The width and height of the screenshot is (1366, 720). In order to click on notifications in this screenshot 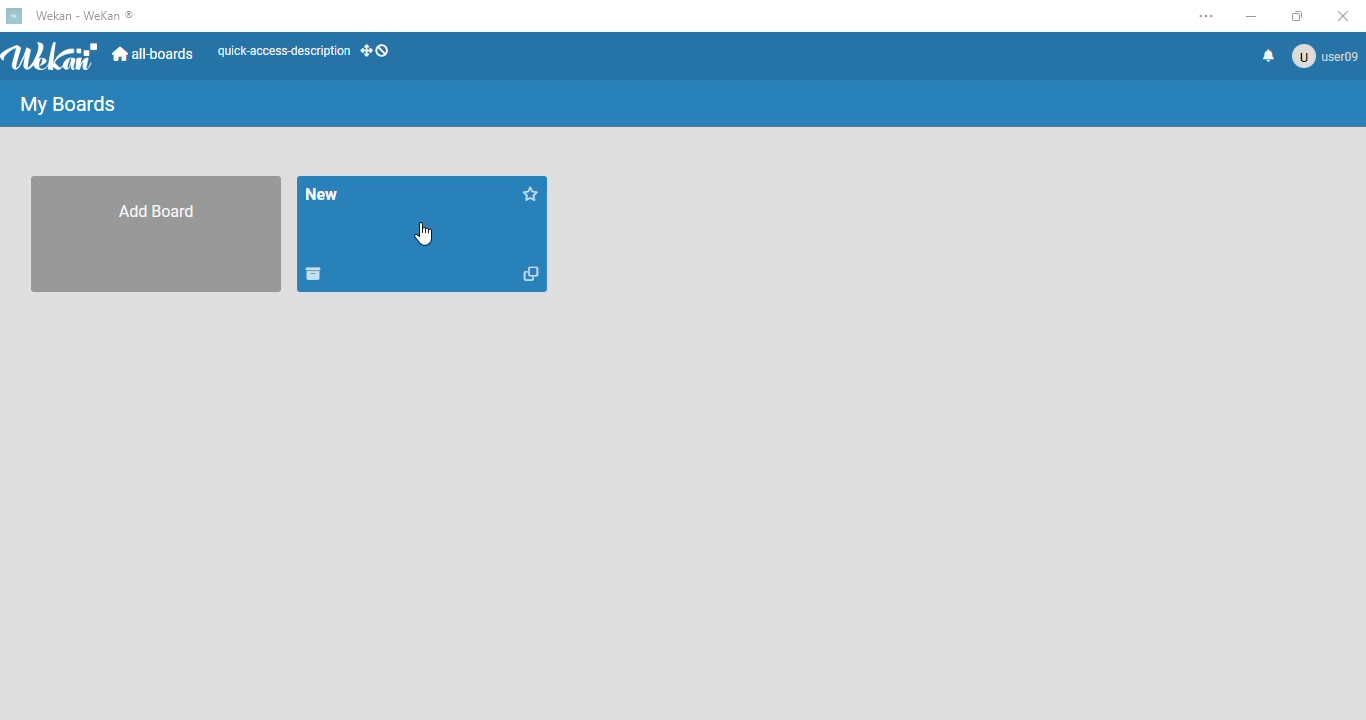, I will do `click(1269, 56)`.